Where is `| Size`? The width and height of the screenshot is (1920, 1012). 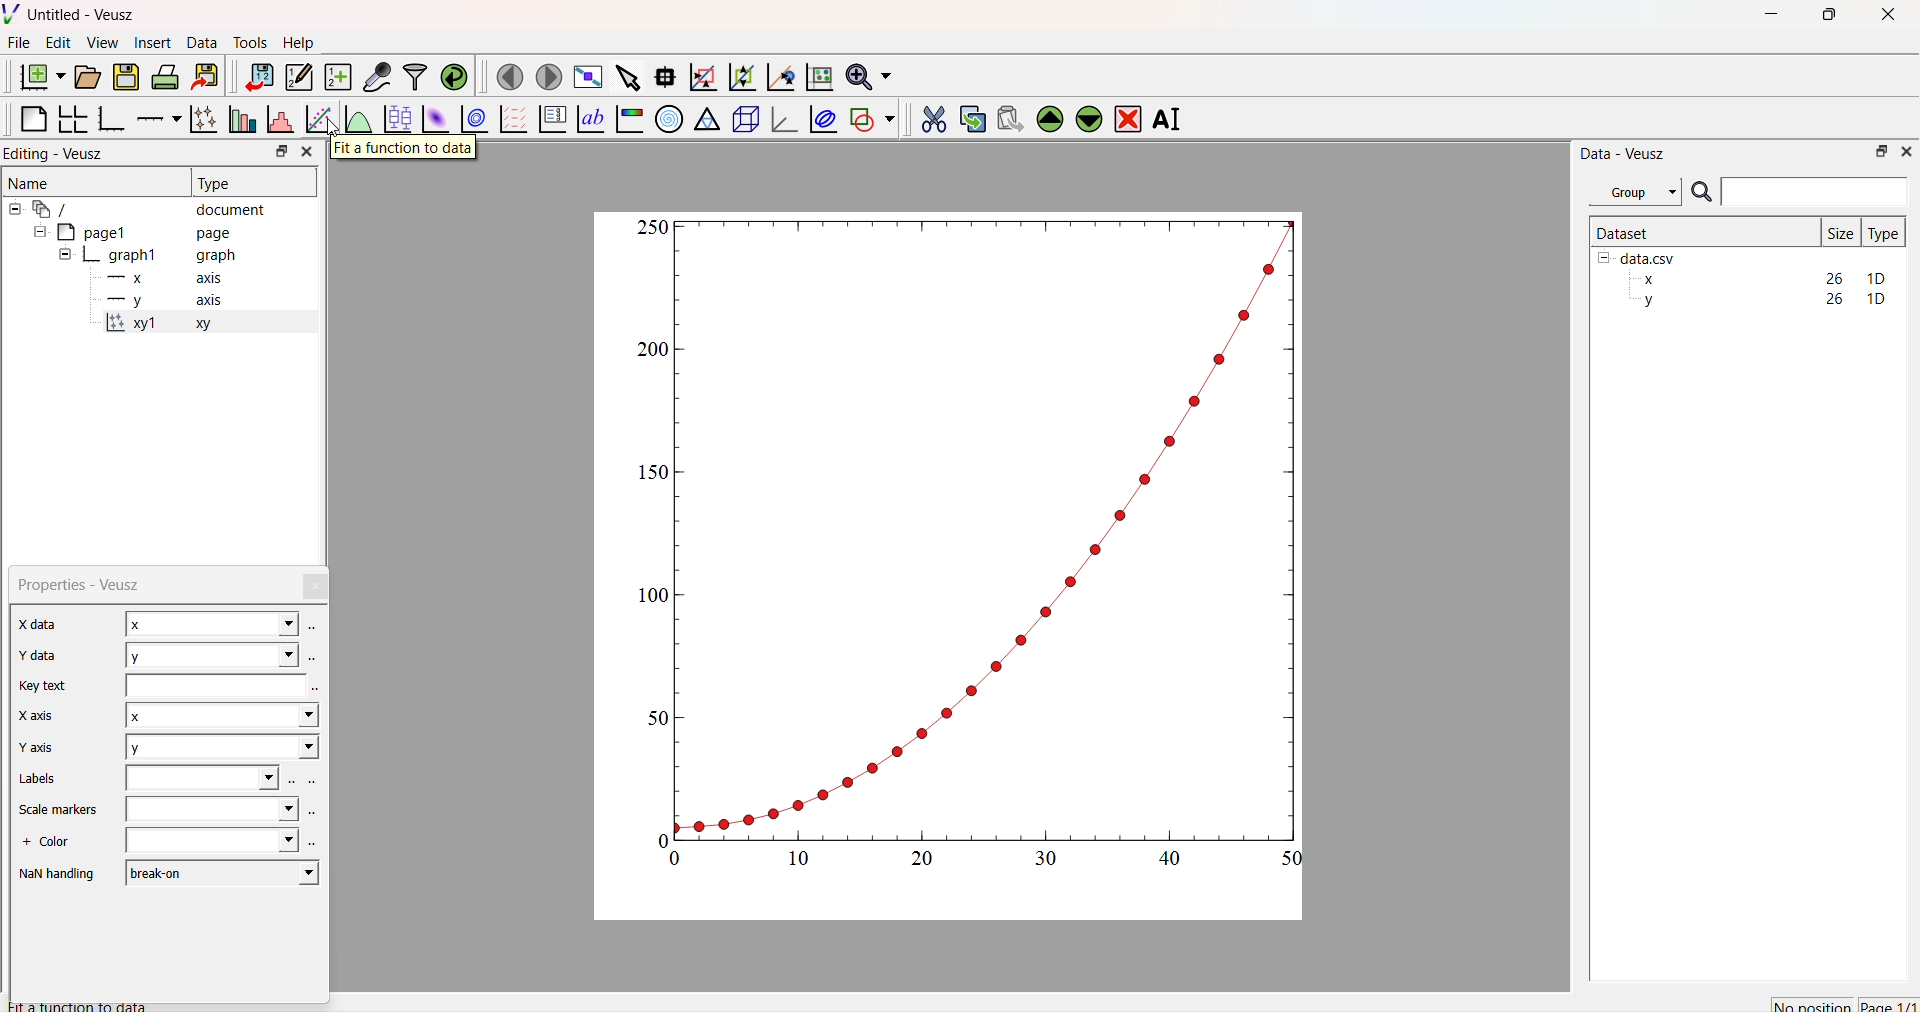 | Size is located at coordinates (1840, 231).